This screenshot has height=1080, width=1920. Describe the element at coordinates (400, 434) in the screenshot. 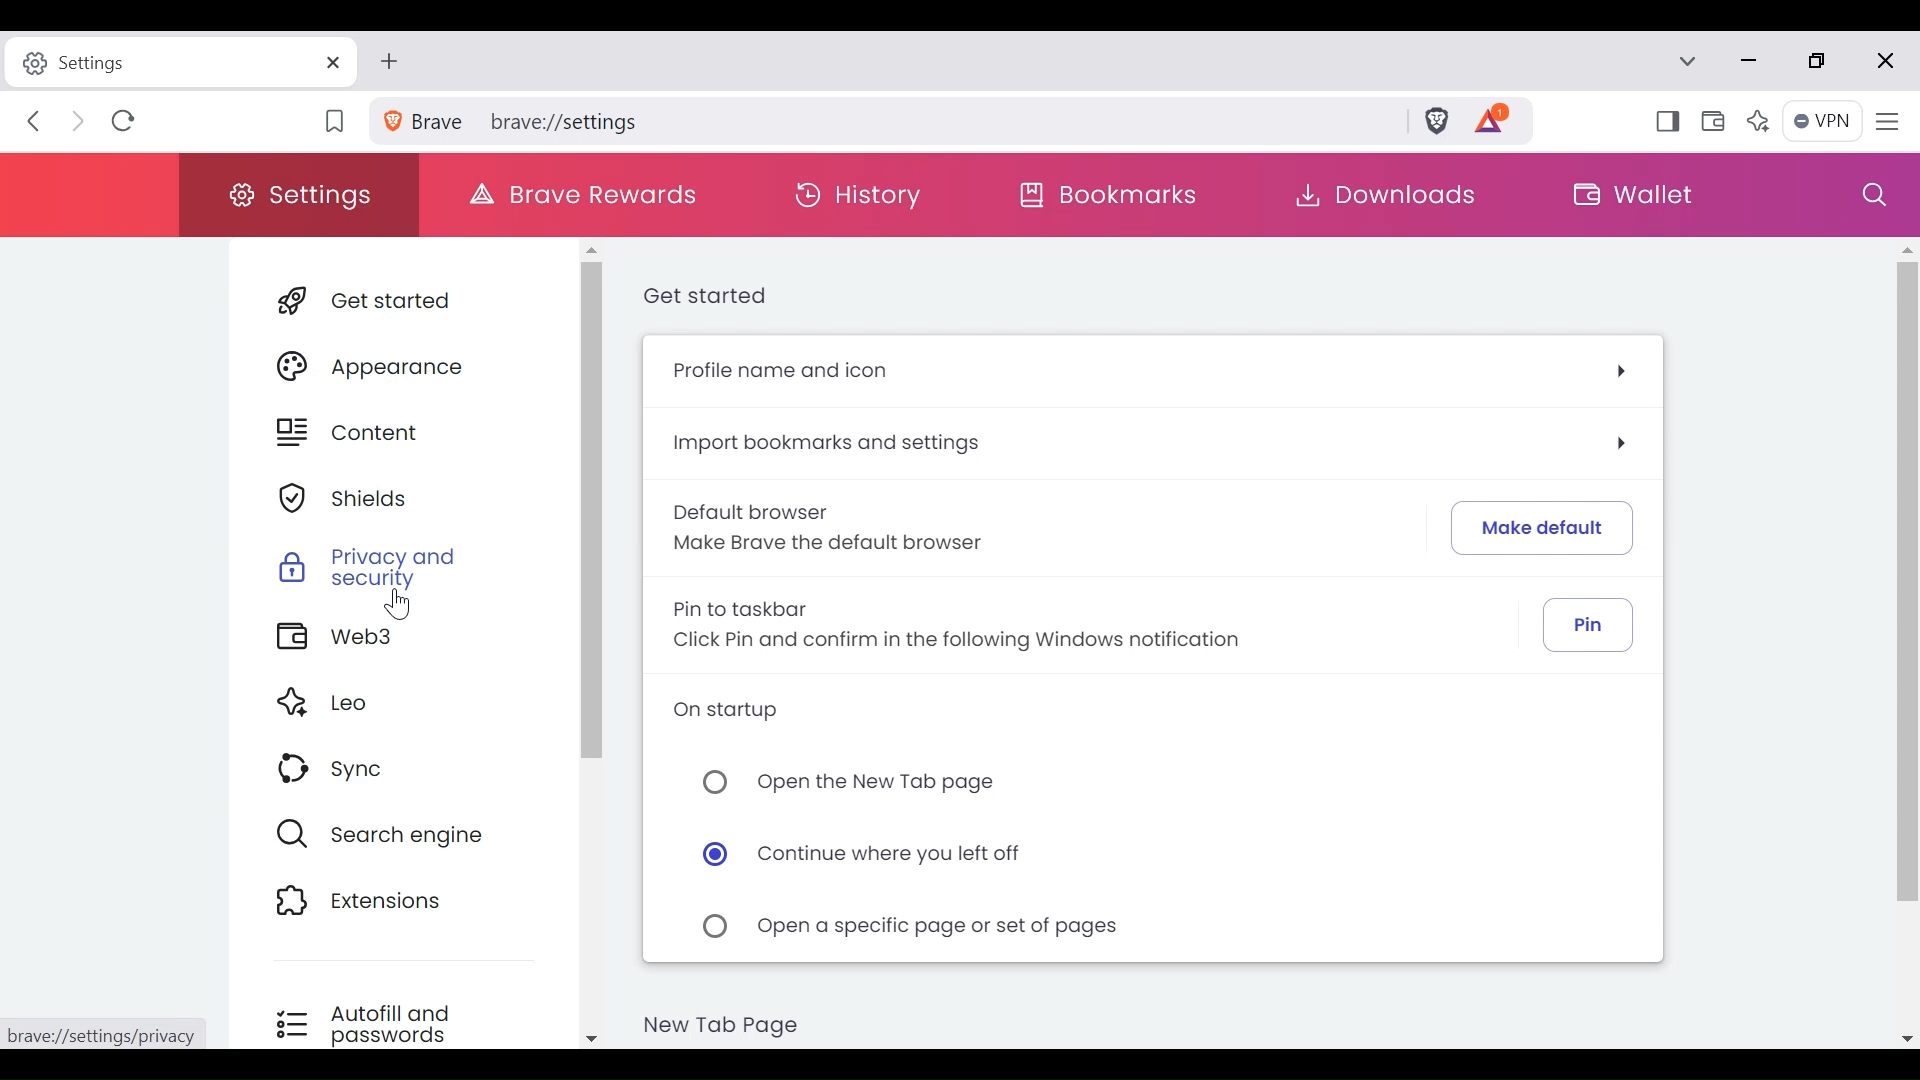

I see `Content` at that location.